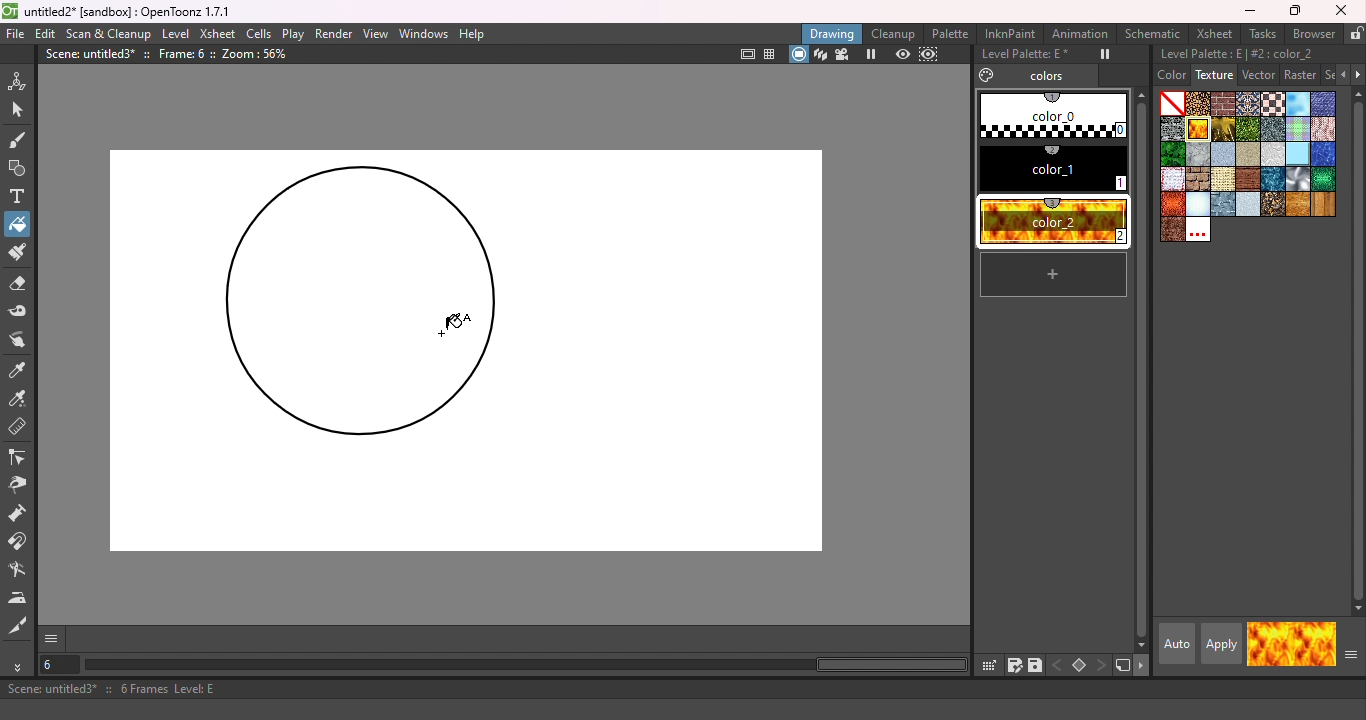 The image size is (1366, 720). Describe the element at coordinates (894, 33) in the screenshot. I see `Cleanup` at that location.